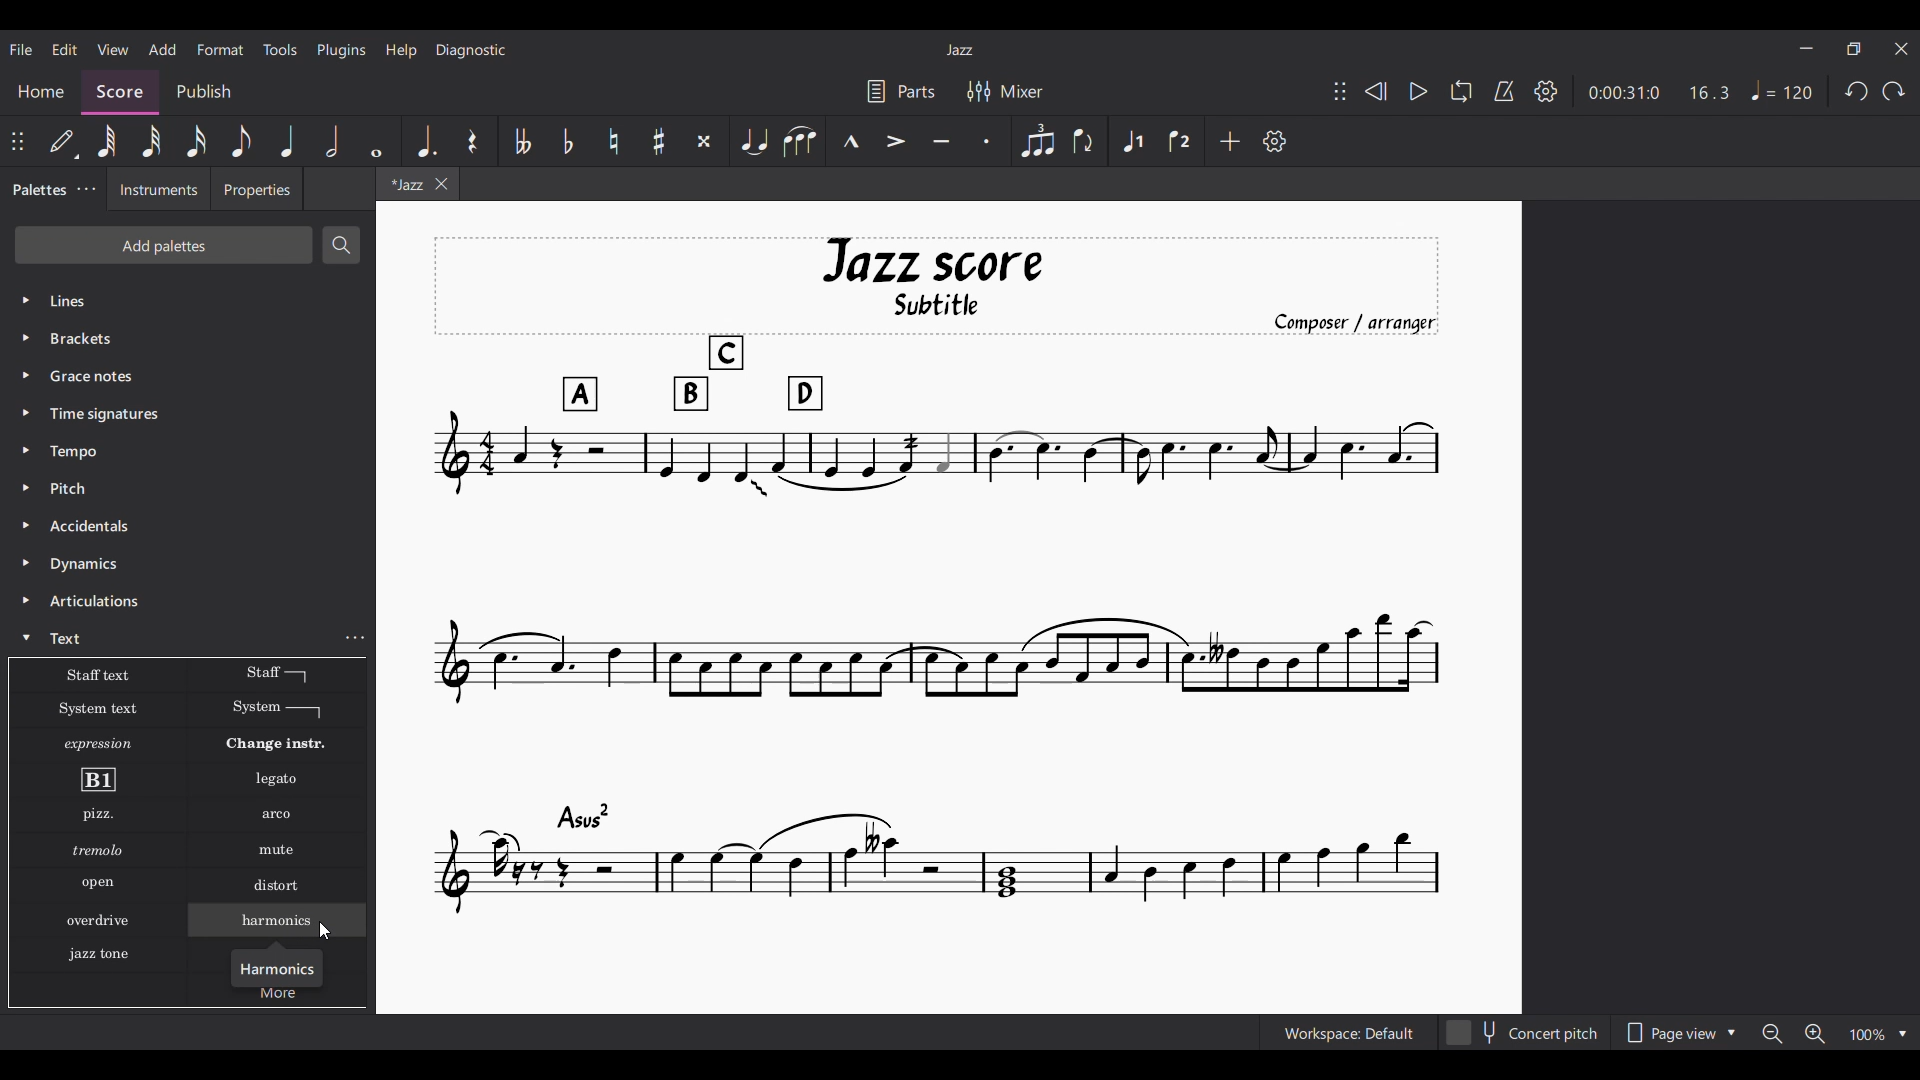  I want to click on Current tab, so click(403, 188).